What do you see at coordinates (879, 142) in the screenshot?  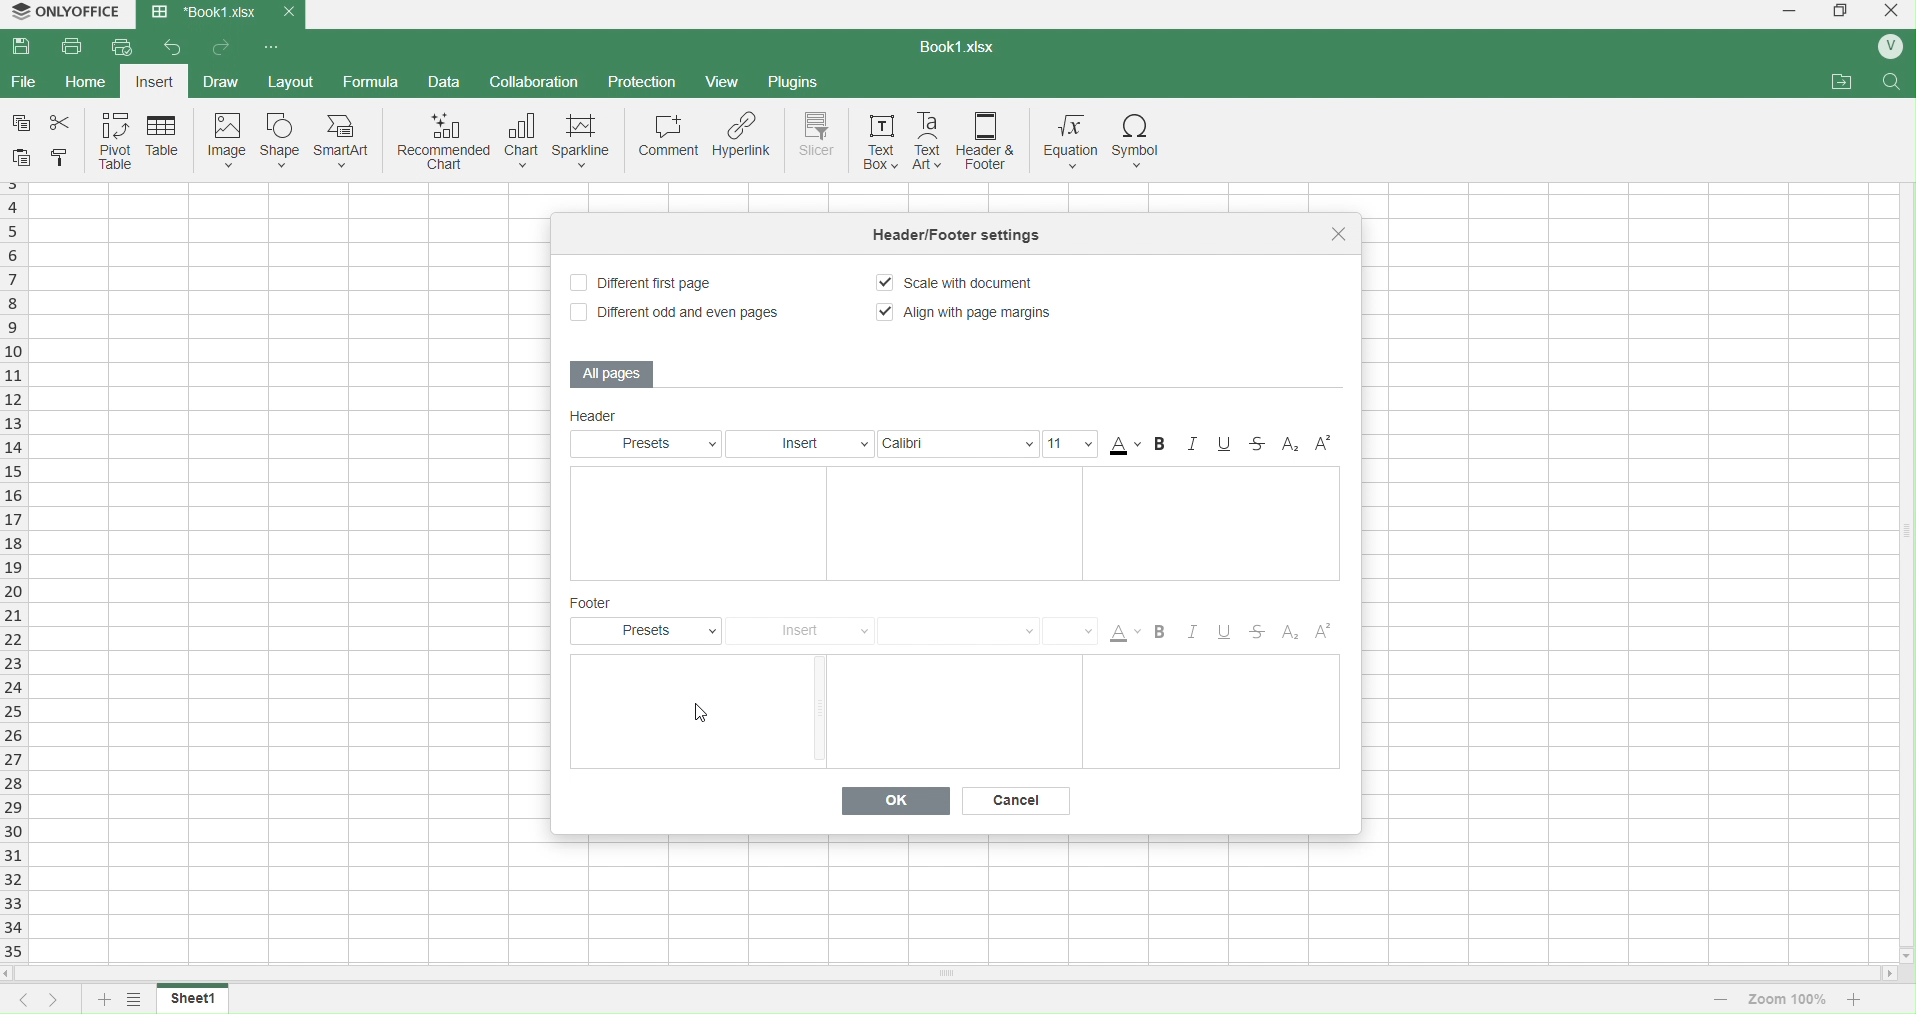 I see `text box` at bounding box center [879, 142].